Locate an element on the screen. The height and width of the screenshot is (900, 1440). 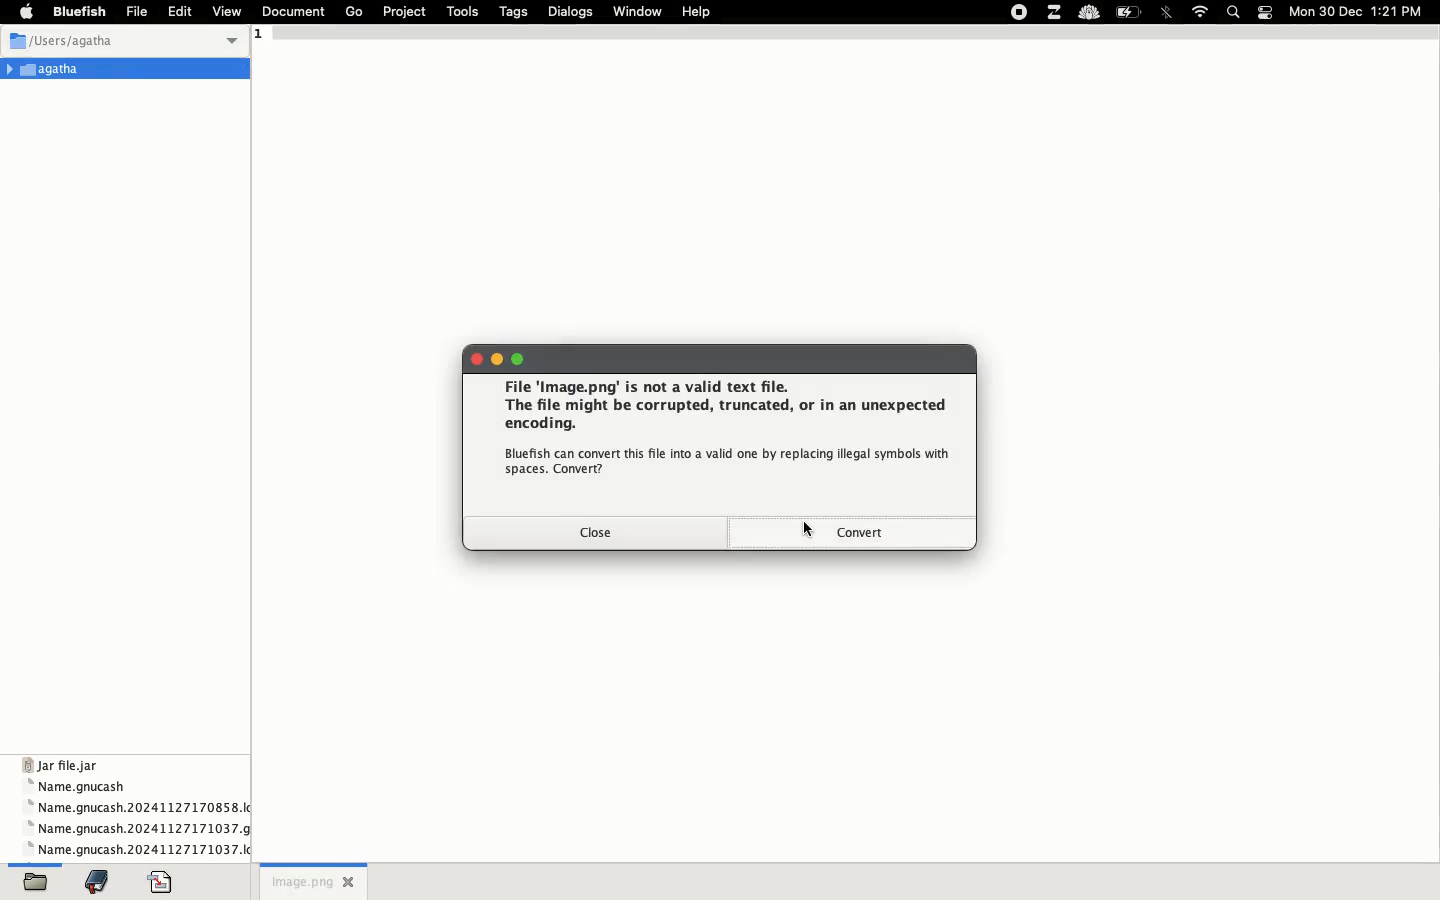
1 is located at coordinates (847, 34).